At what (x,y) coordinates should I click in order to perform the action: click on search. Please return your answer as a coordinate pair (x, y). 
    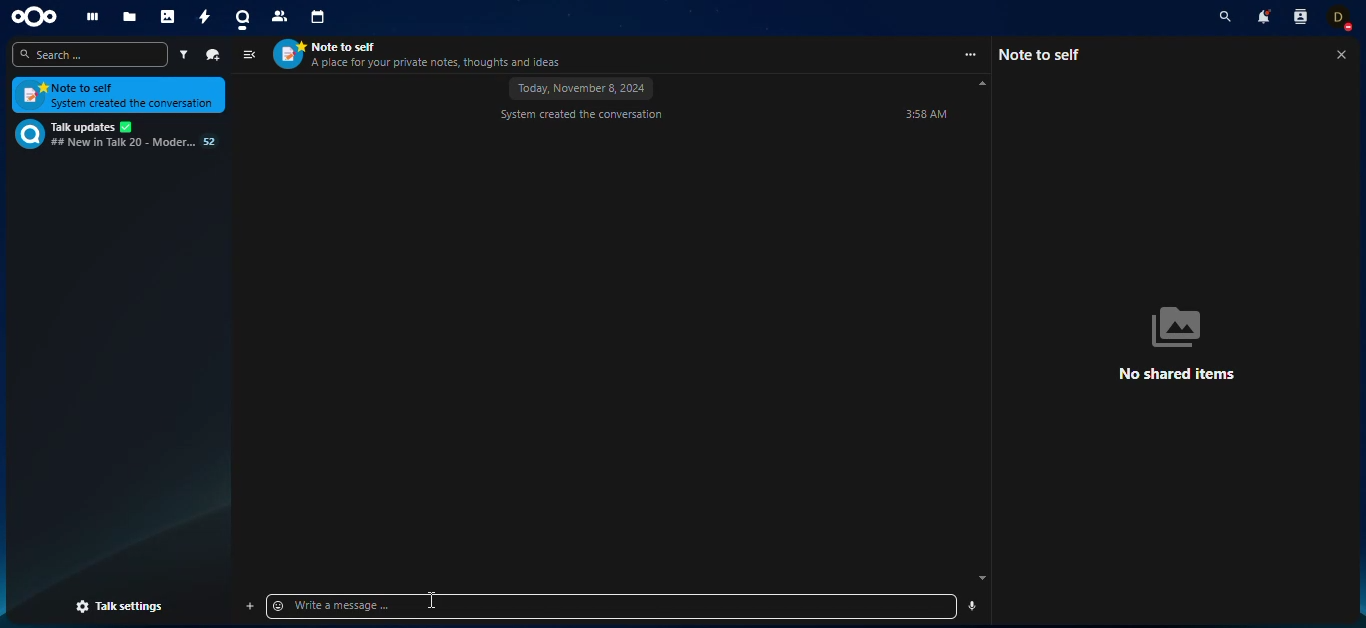
    Looking at the image, I should click on (90, 55).